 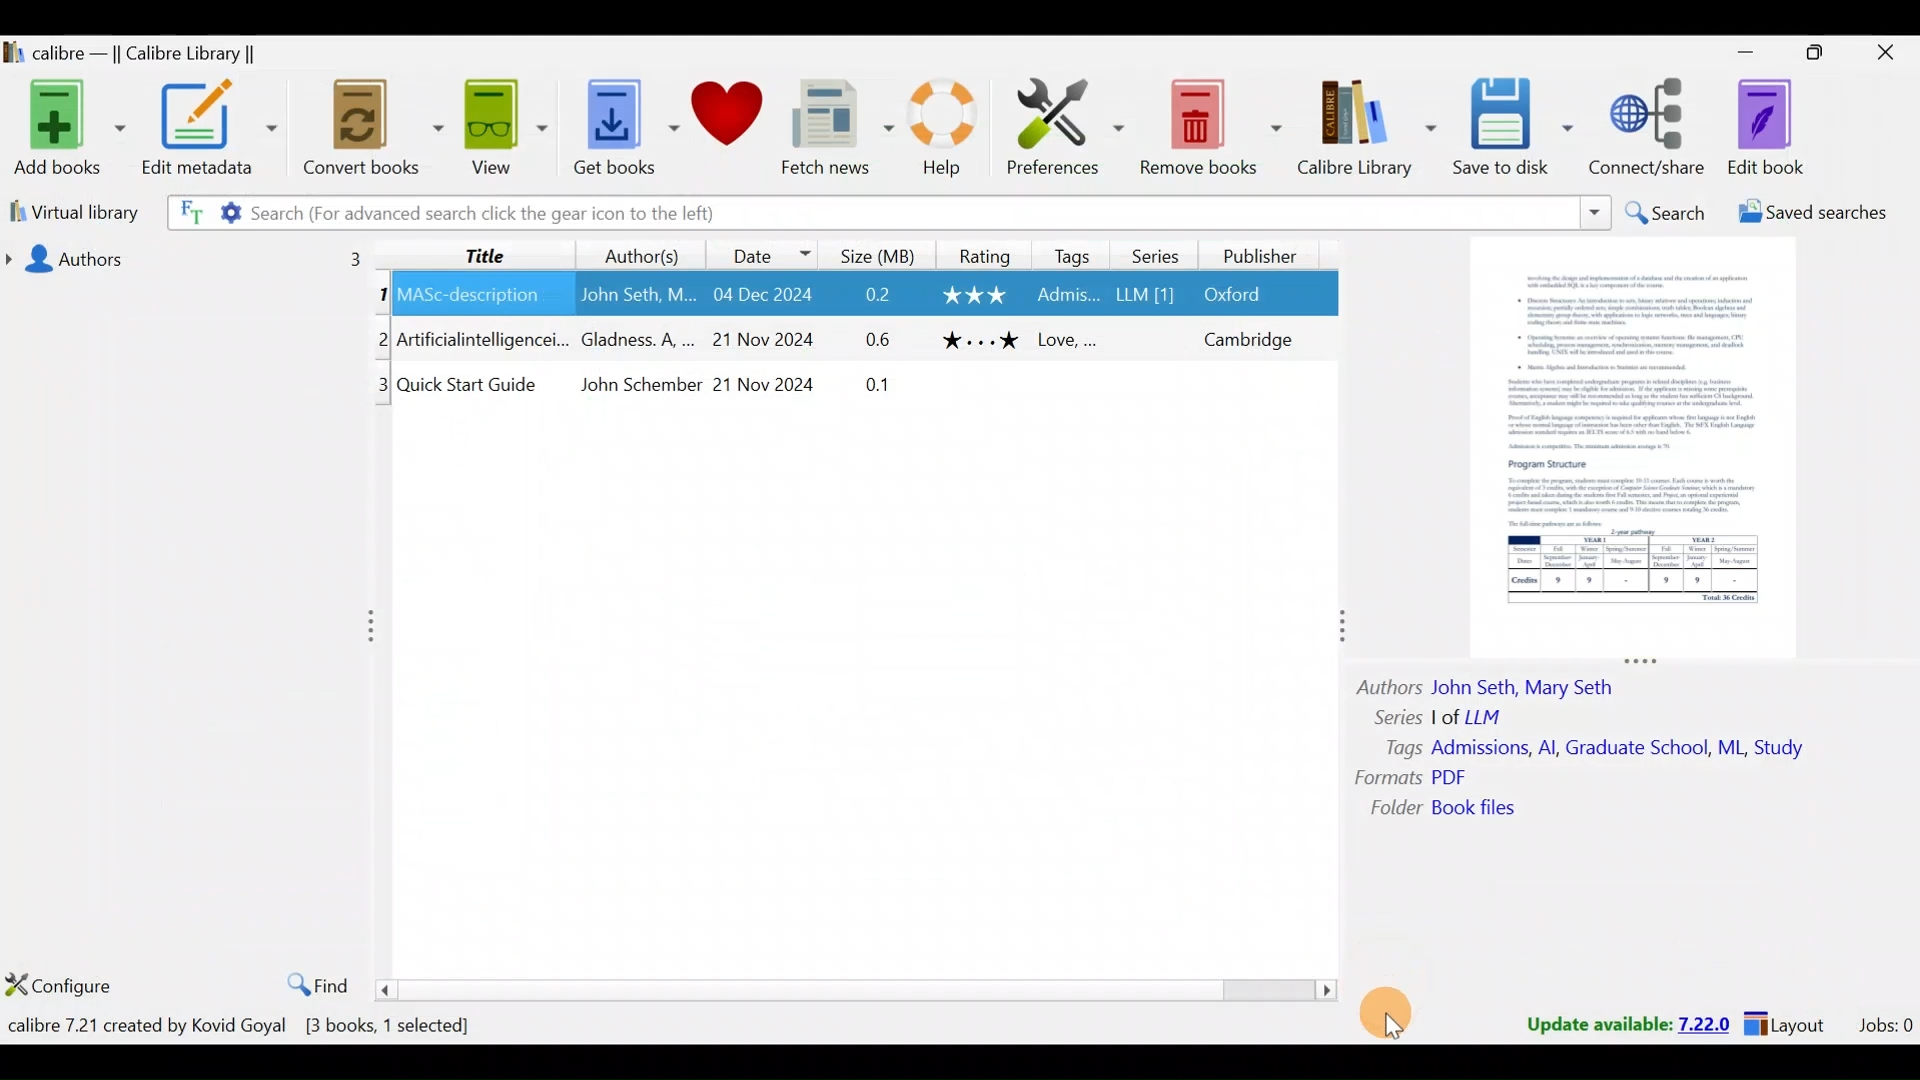 I want to click on Connect/share, so click(x=1649, y=128).